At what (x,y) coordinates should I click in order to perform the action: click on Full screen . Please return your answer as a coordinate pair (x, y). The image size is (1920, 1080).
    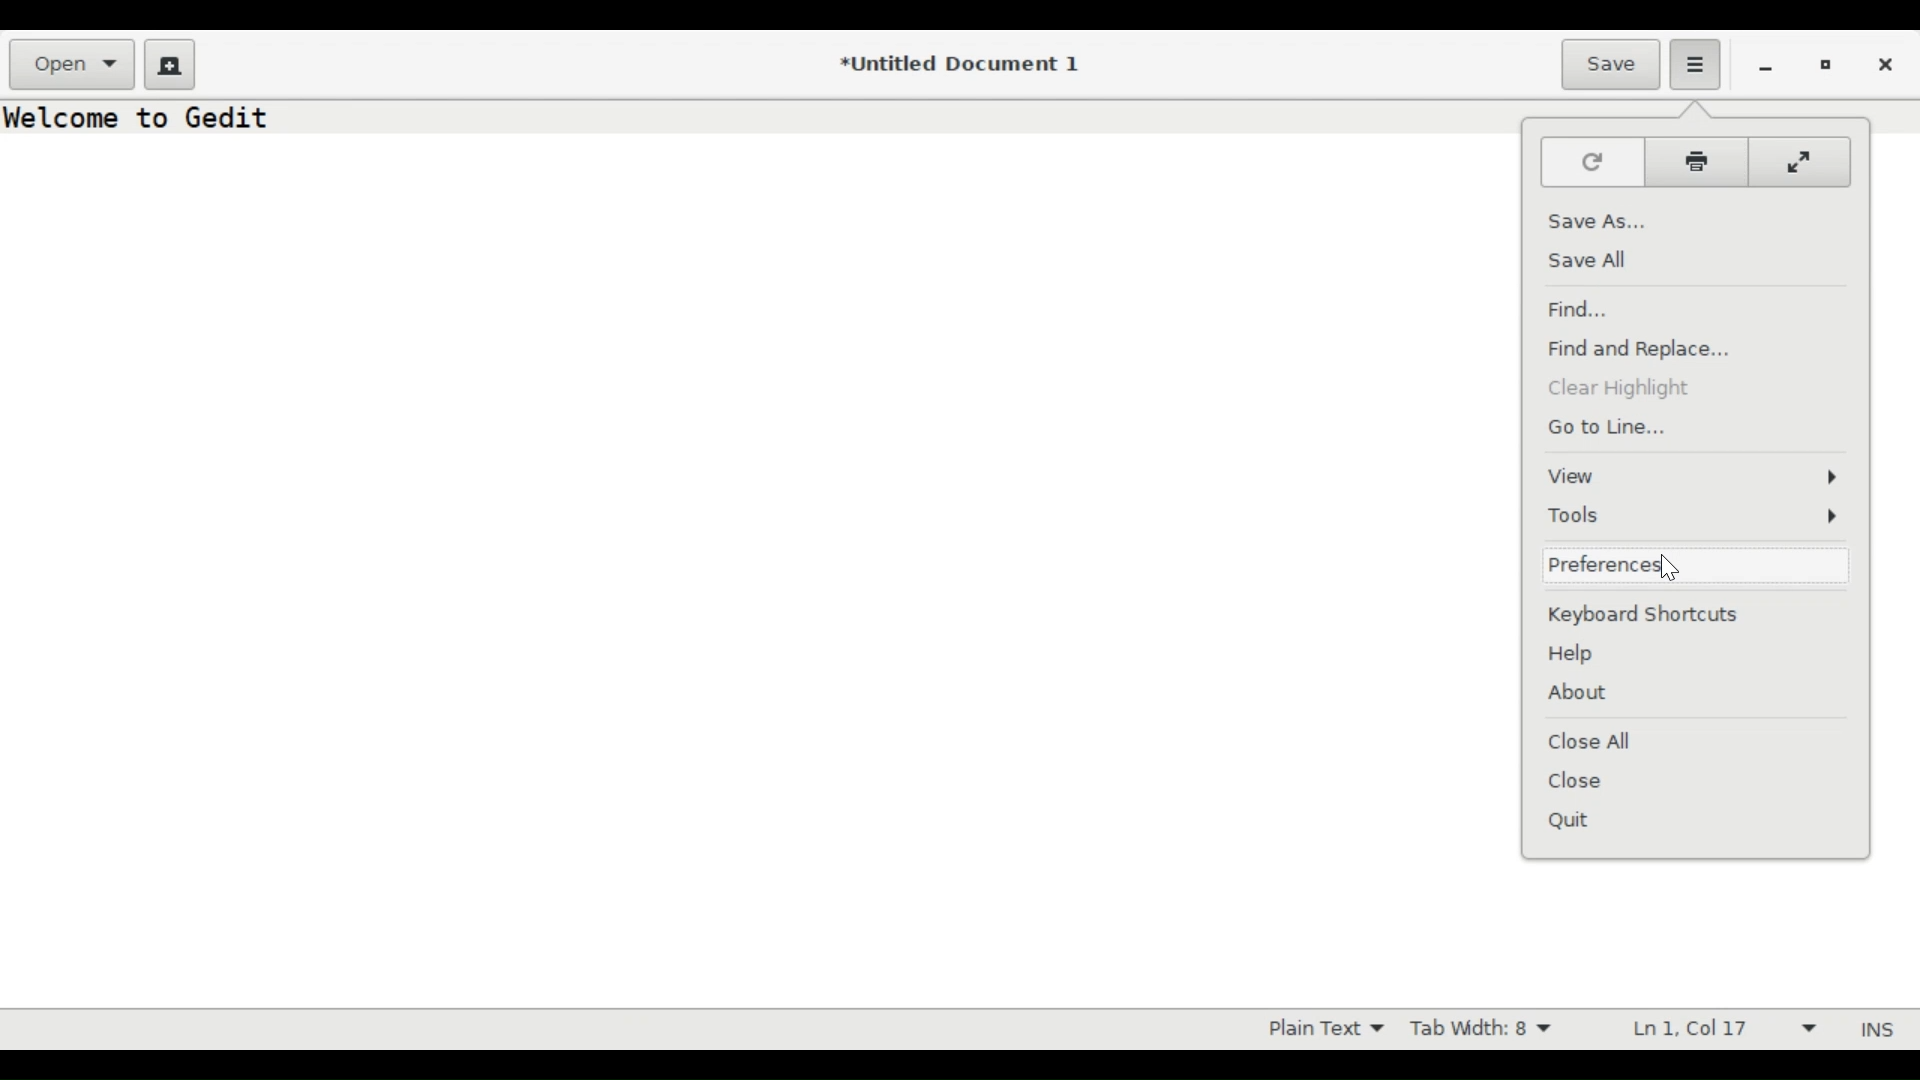
    Looking at the image, I should click on (1799, 161).